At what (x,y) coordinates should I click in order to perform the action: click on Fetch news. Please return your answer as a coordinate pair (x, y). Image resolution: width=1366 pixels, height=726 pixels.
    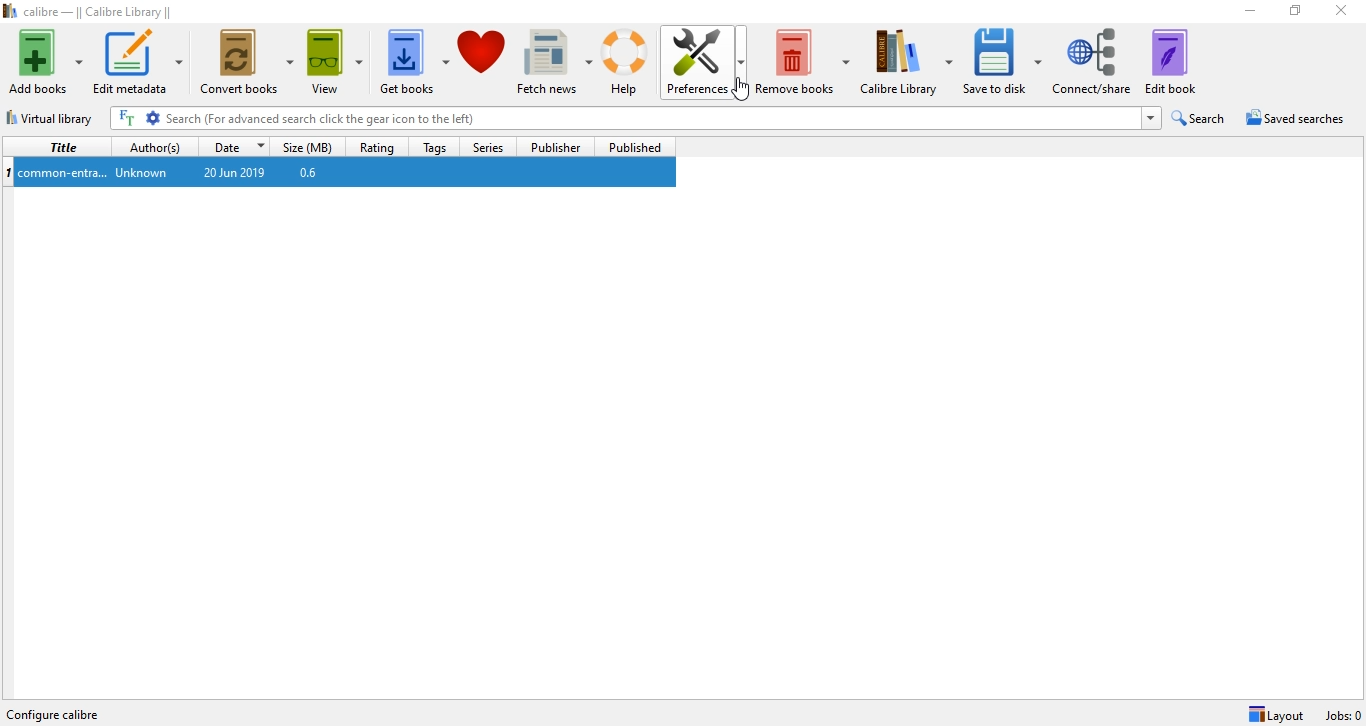
    Looking at the image, I should click on (553, 57).